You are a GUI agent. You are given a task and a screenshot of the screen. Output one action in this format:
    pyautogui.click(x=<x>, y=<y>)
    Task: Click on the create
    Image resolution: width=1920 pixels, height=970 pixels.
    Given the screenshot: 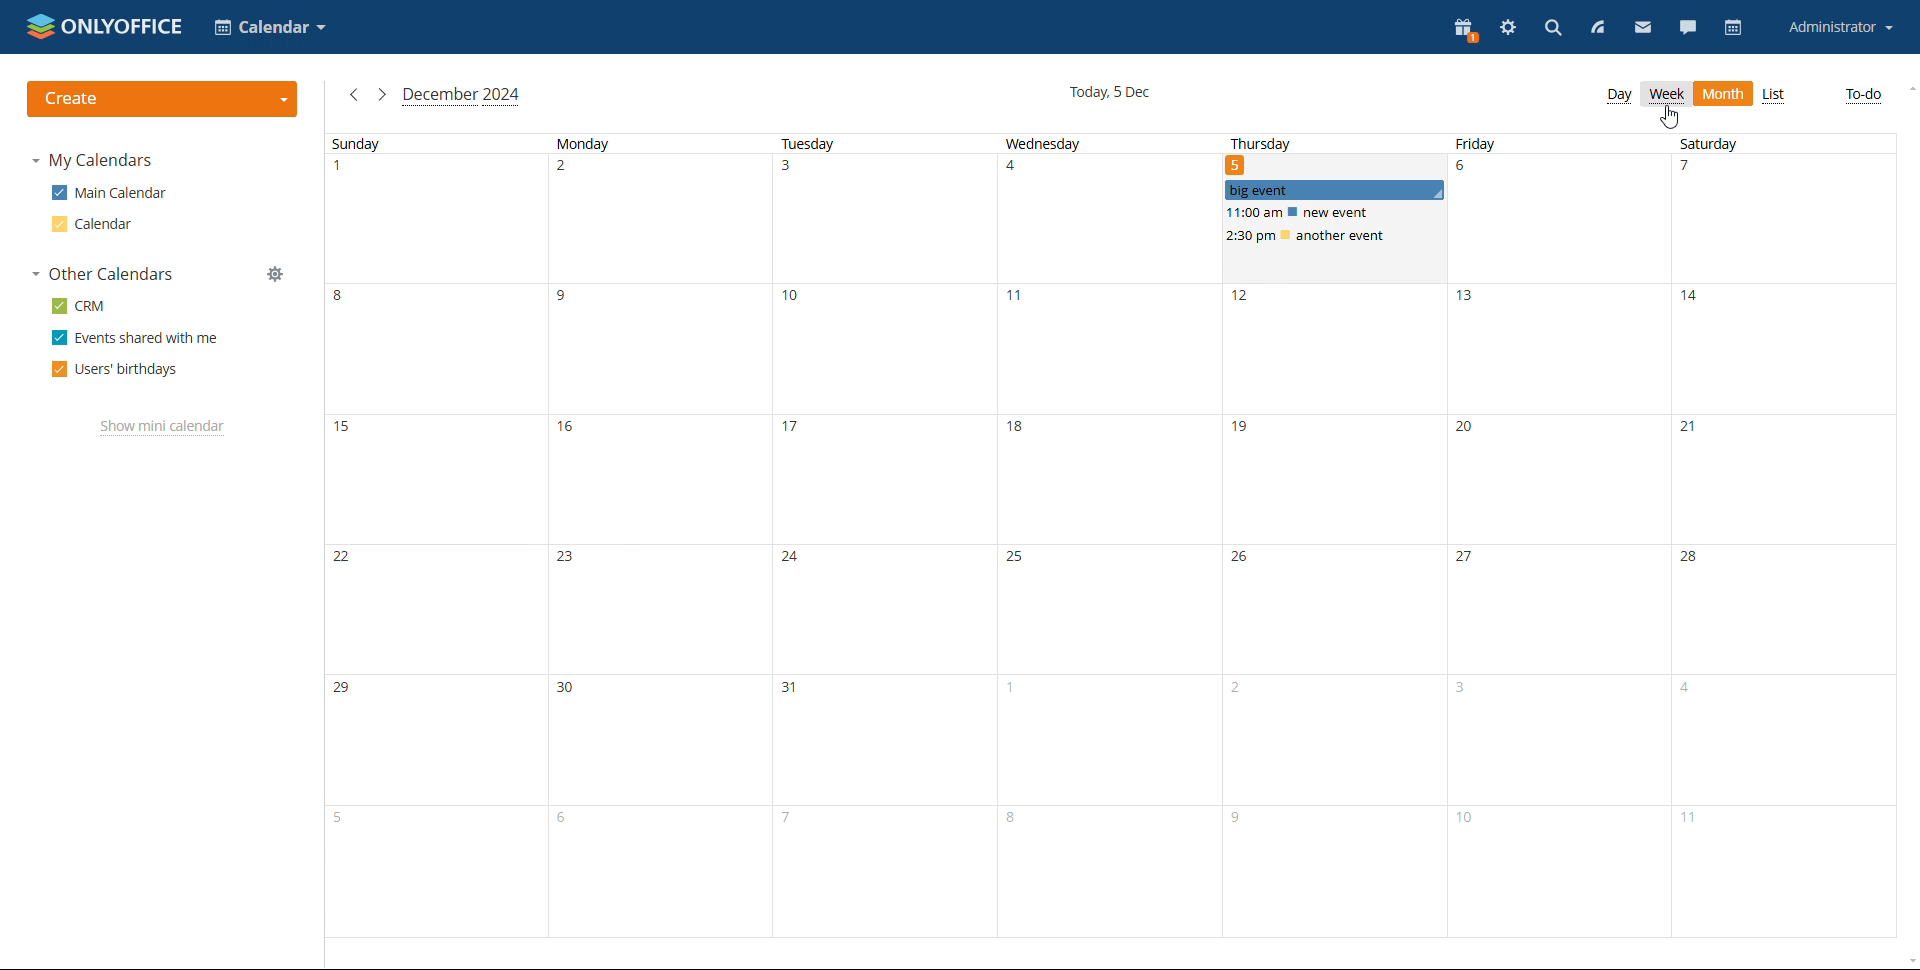 What is the action you would take?
    pyautogui.click(x=163, y=99)
    